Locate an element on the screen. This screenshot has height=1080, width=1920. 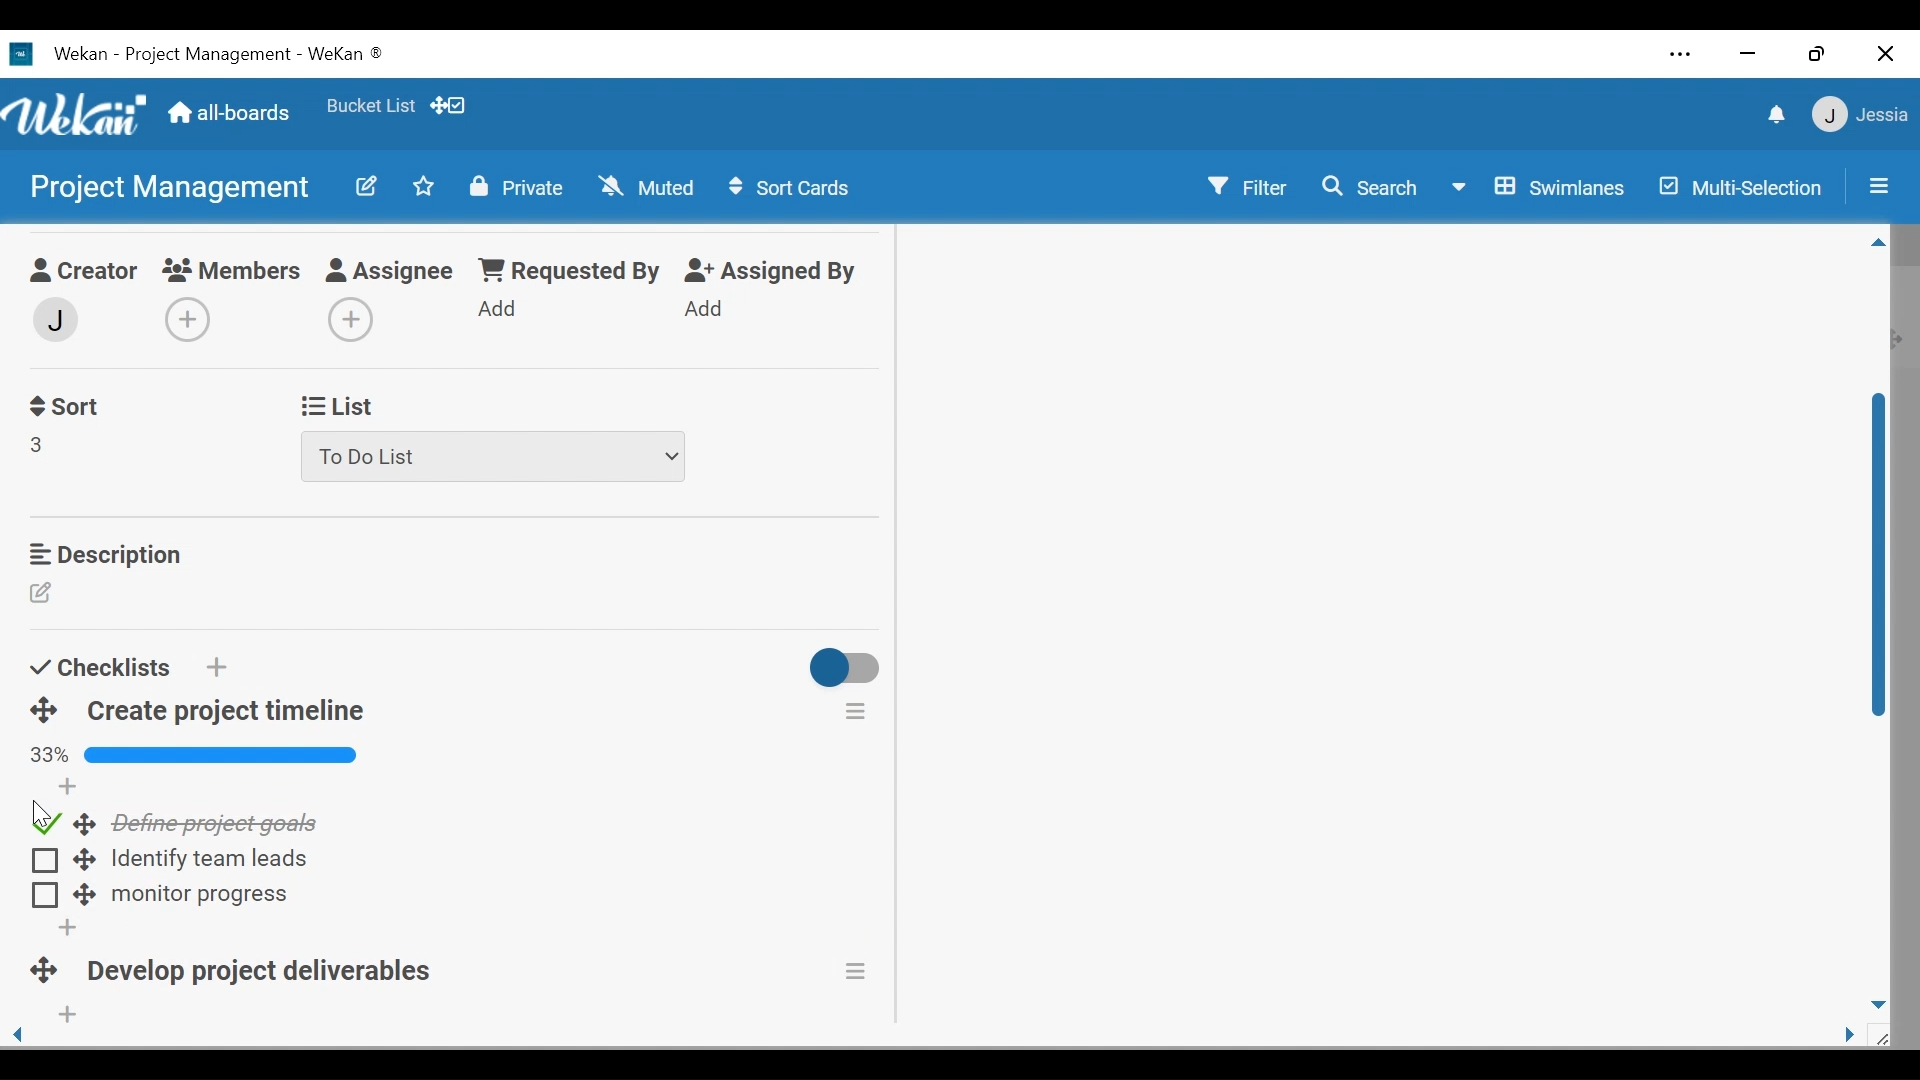
Board View is located at coordinates (1543, 189).